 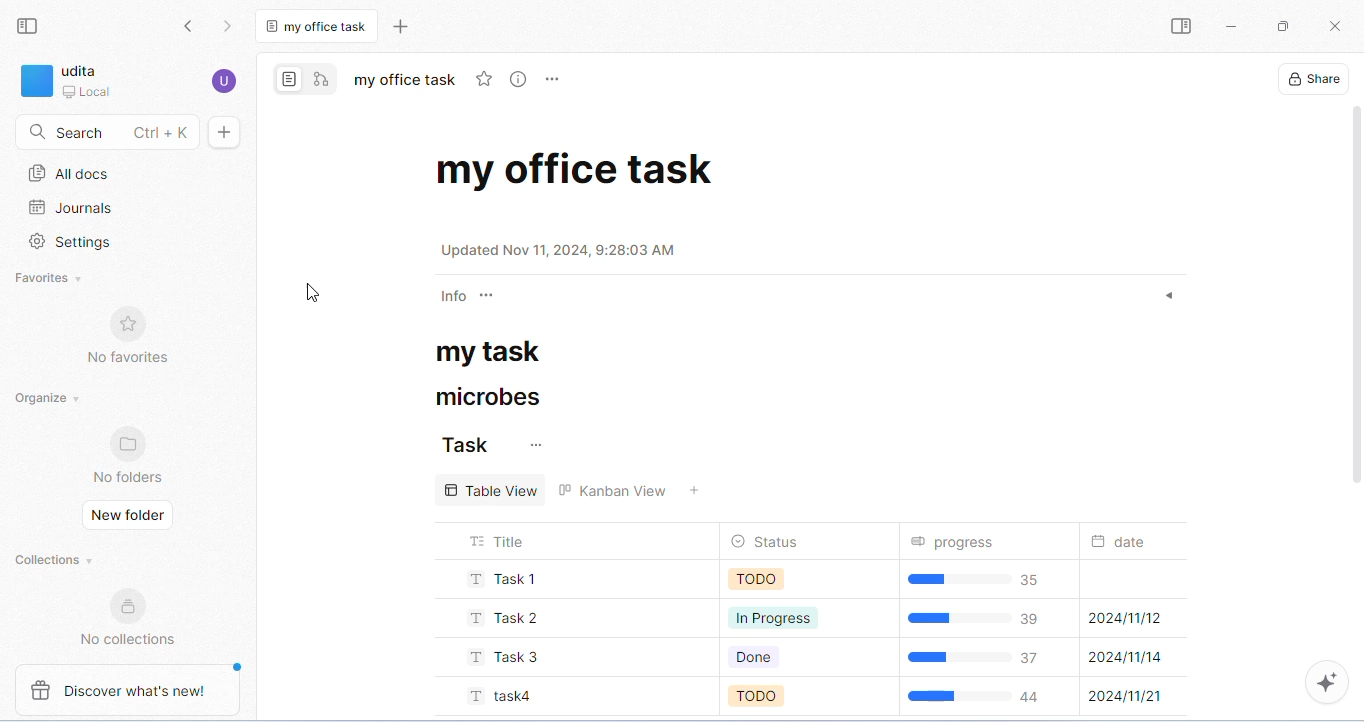 What do you see at coordinates (1327, 683) in the screenshot?
I see `AI assistant` at bounding box center [1327, 683].